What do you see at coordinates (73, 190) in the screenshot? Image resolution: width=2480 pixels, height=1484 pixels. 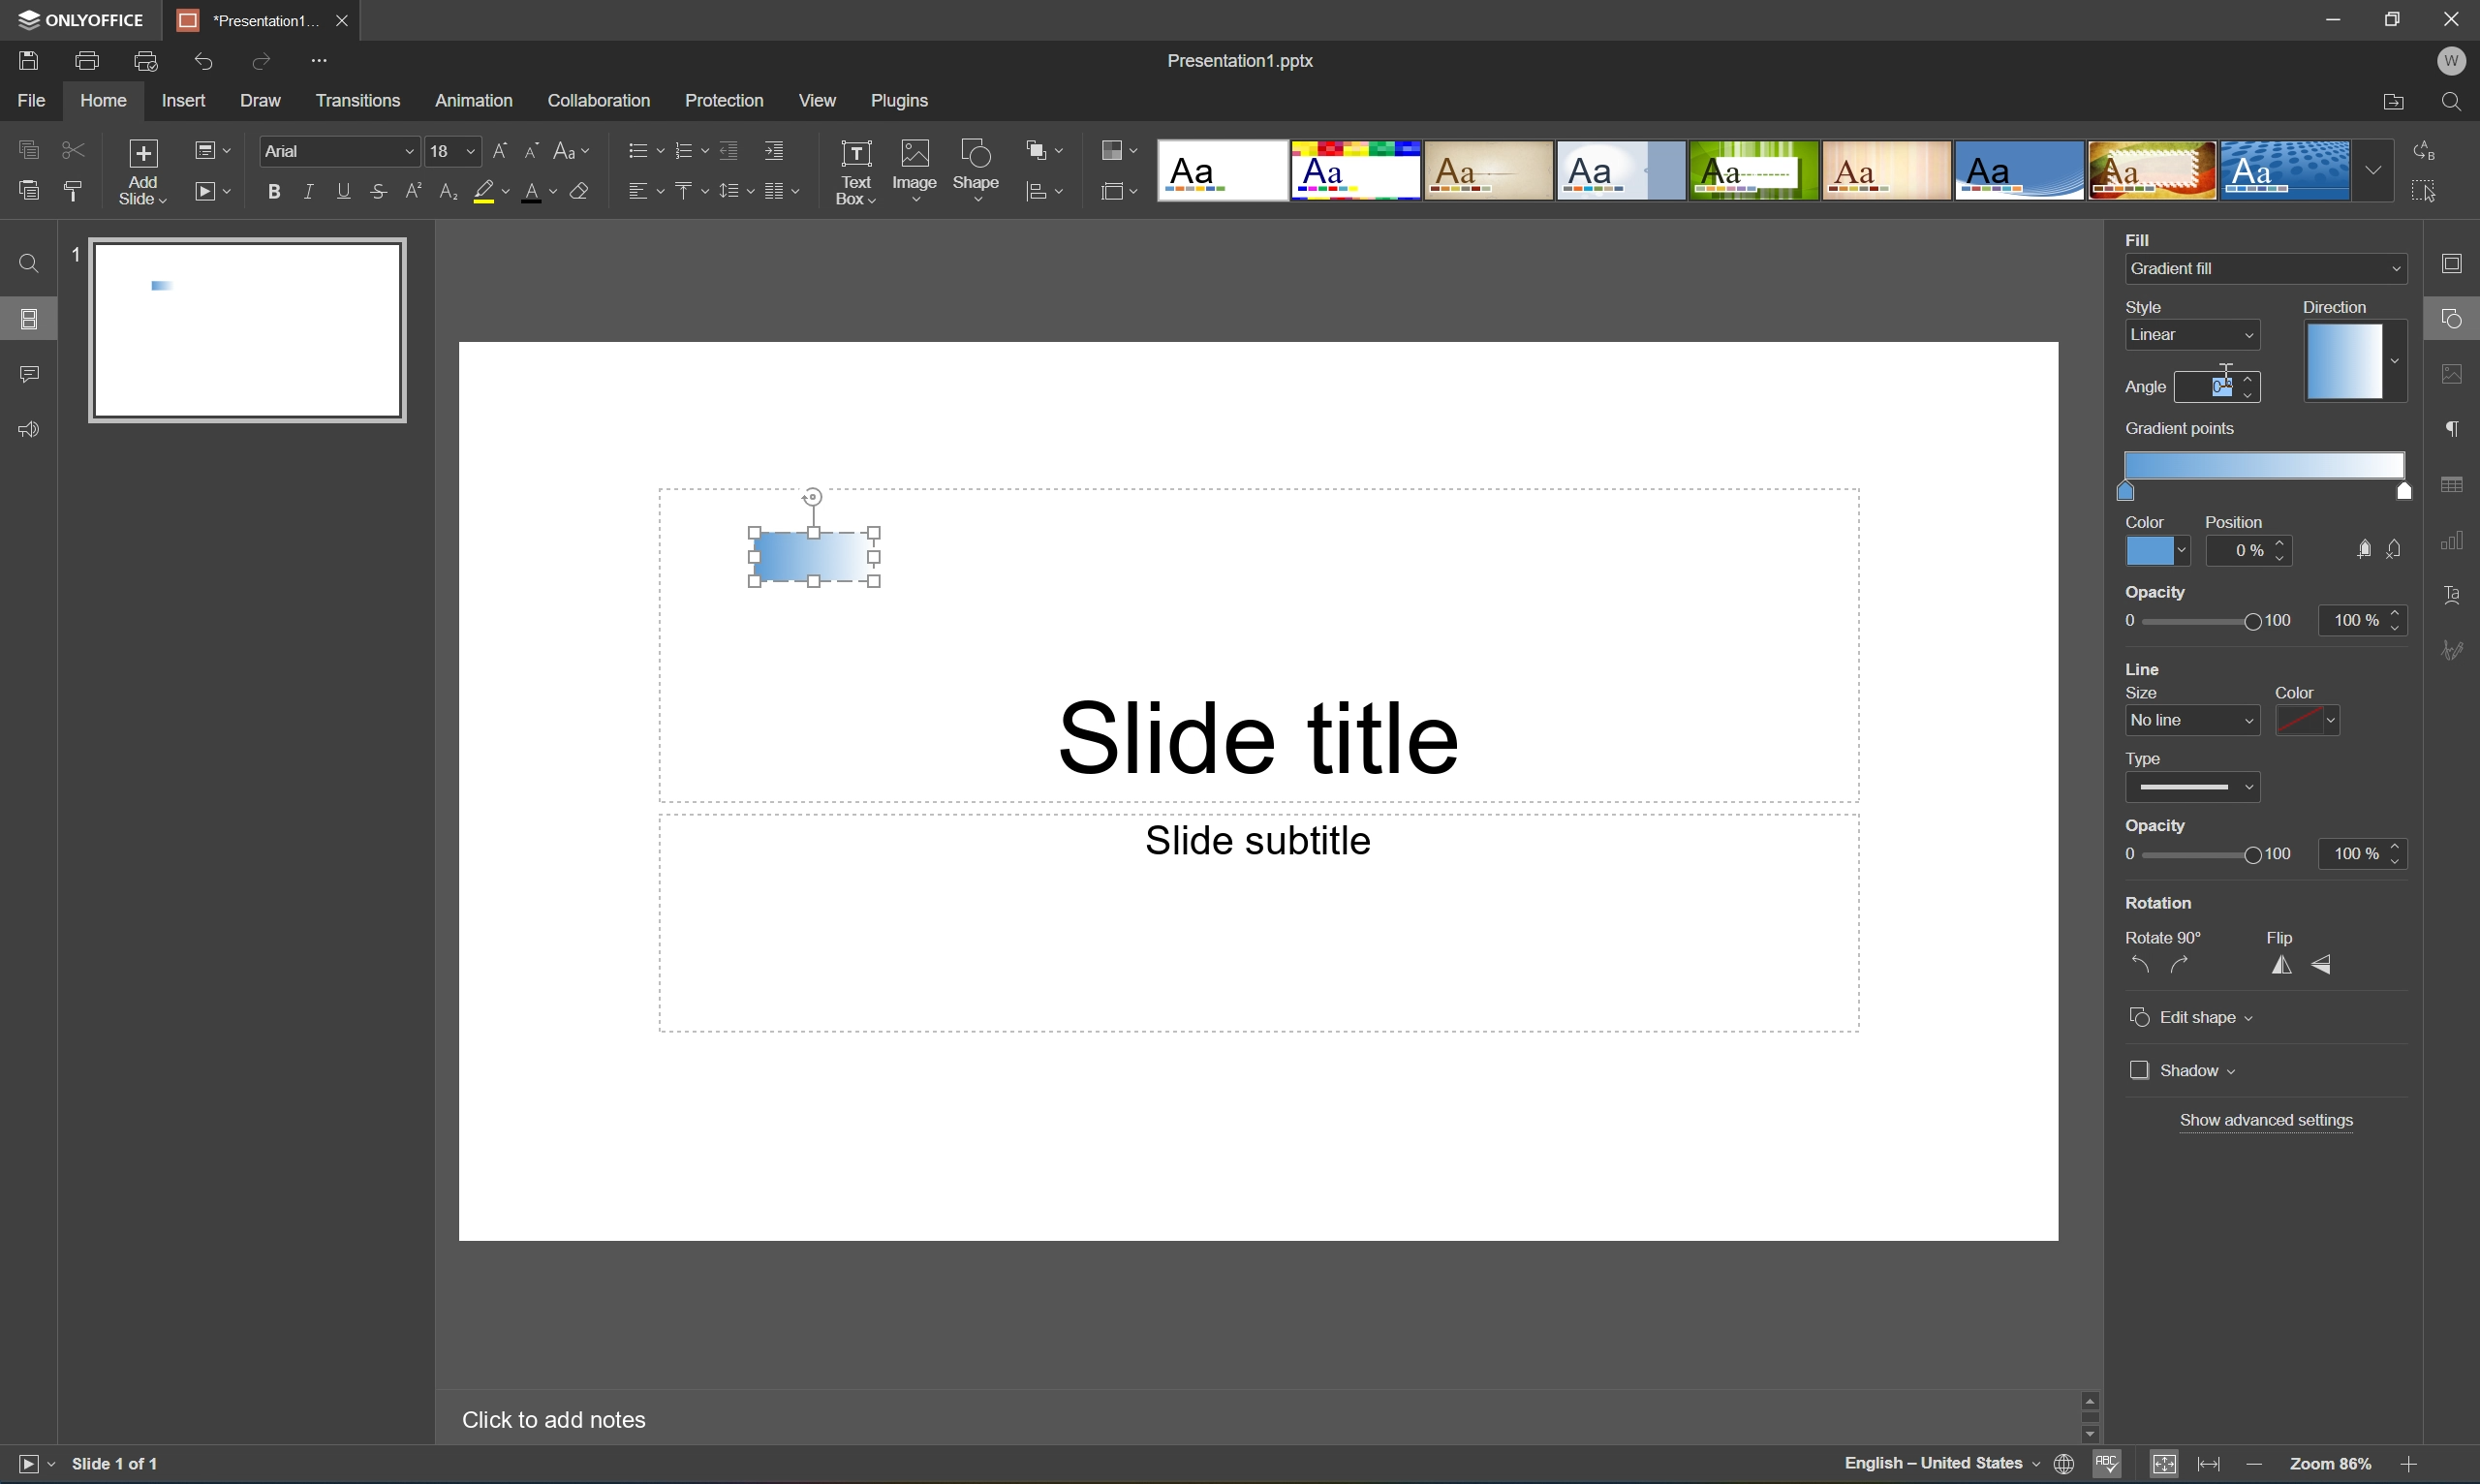 I see `Copy style` at bounding box center [73, 190].